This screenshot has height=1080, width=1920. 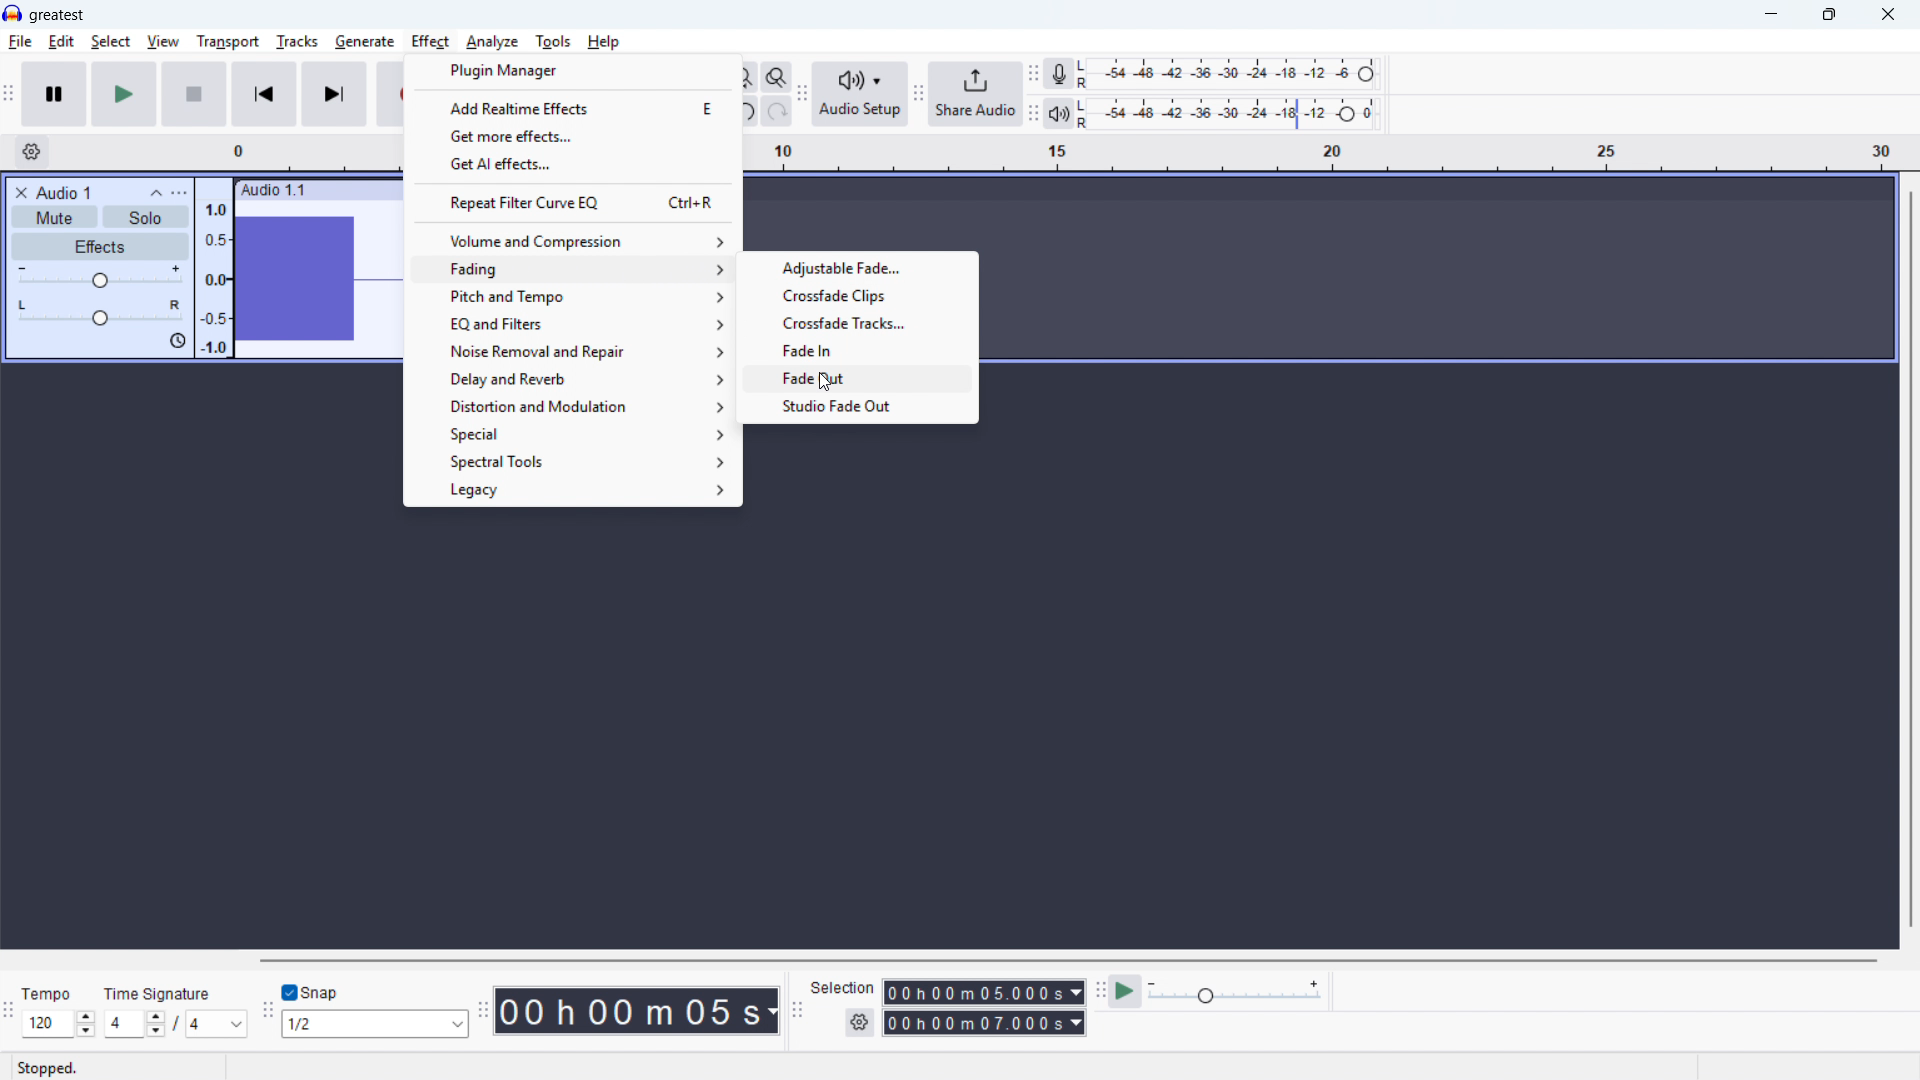 I want to click on Repeat filter and curve EQ, so click(x=572, y=201).